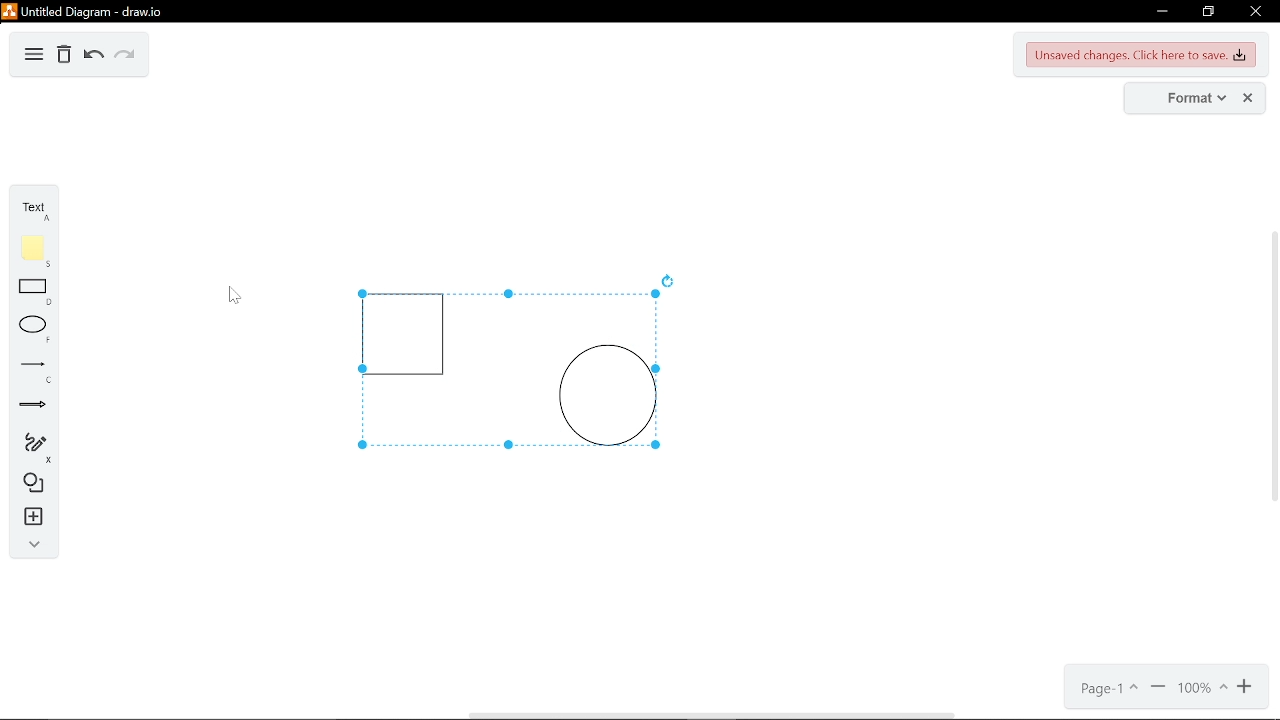 This screenshot has width=1280, height=720. I want to click on zoom in, so click(1246, 690).